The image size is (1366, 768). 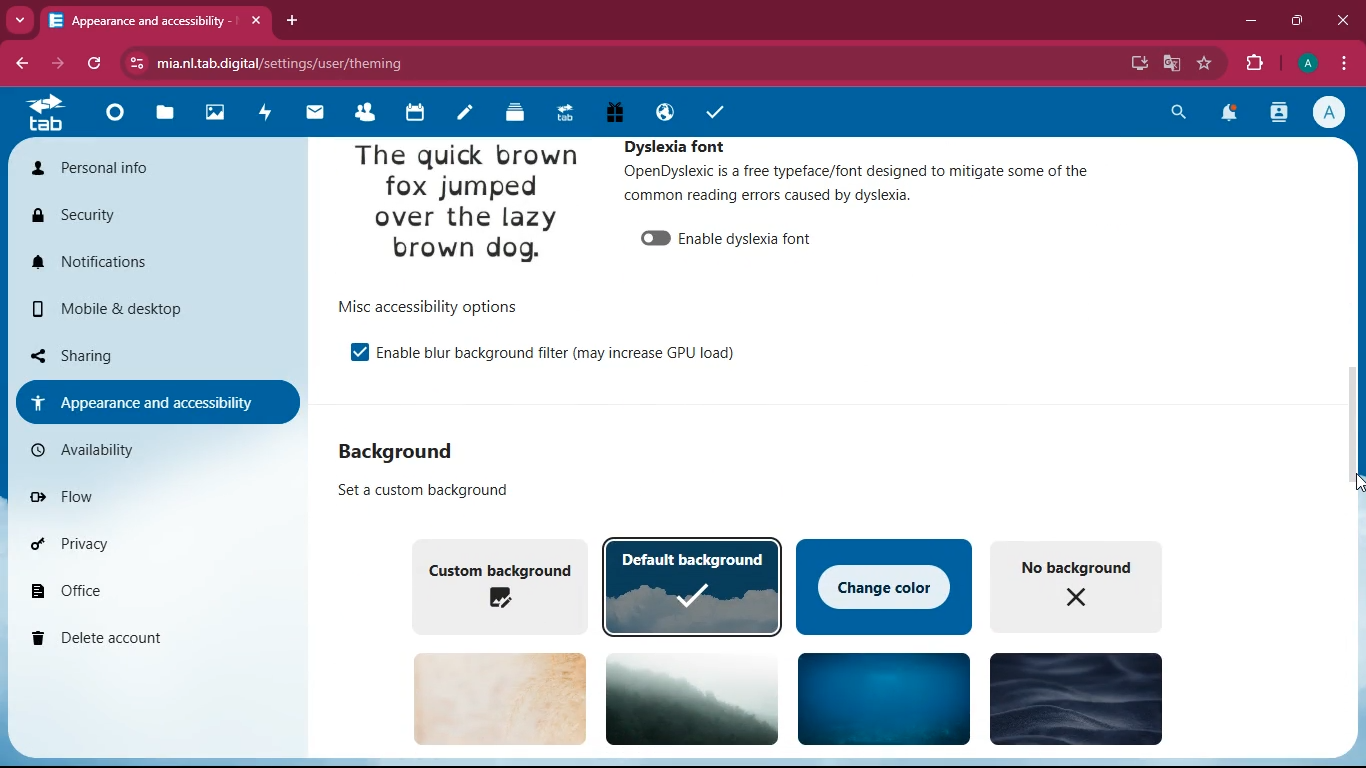 What do you see at coordinates (1281, 112) in the screenshot?
I see `activity` at bounding box center [1281, 112].